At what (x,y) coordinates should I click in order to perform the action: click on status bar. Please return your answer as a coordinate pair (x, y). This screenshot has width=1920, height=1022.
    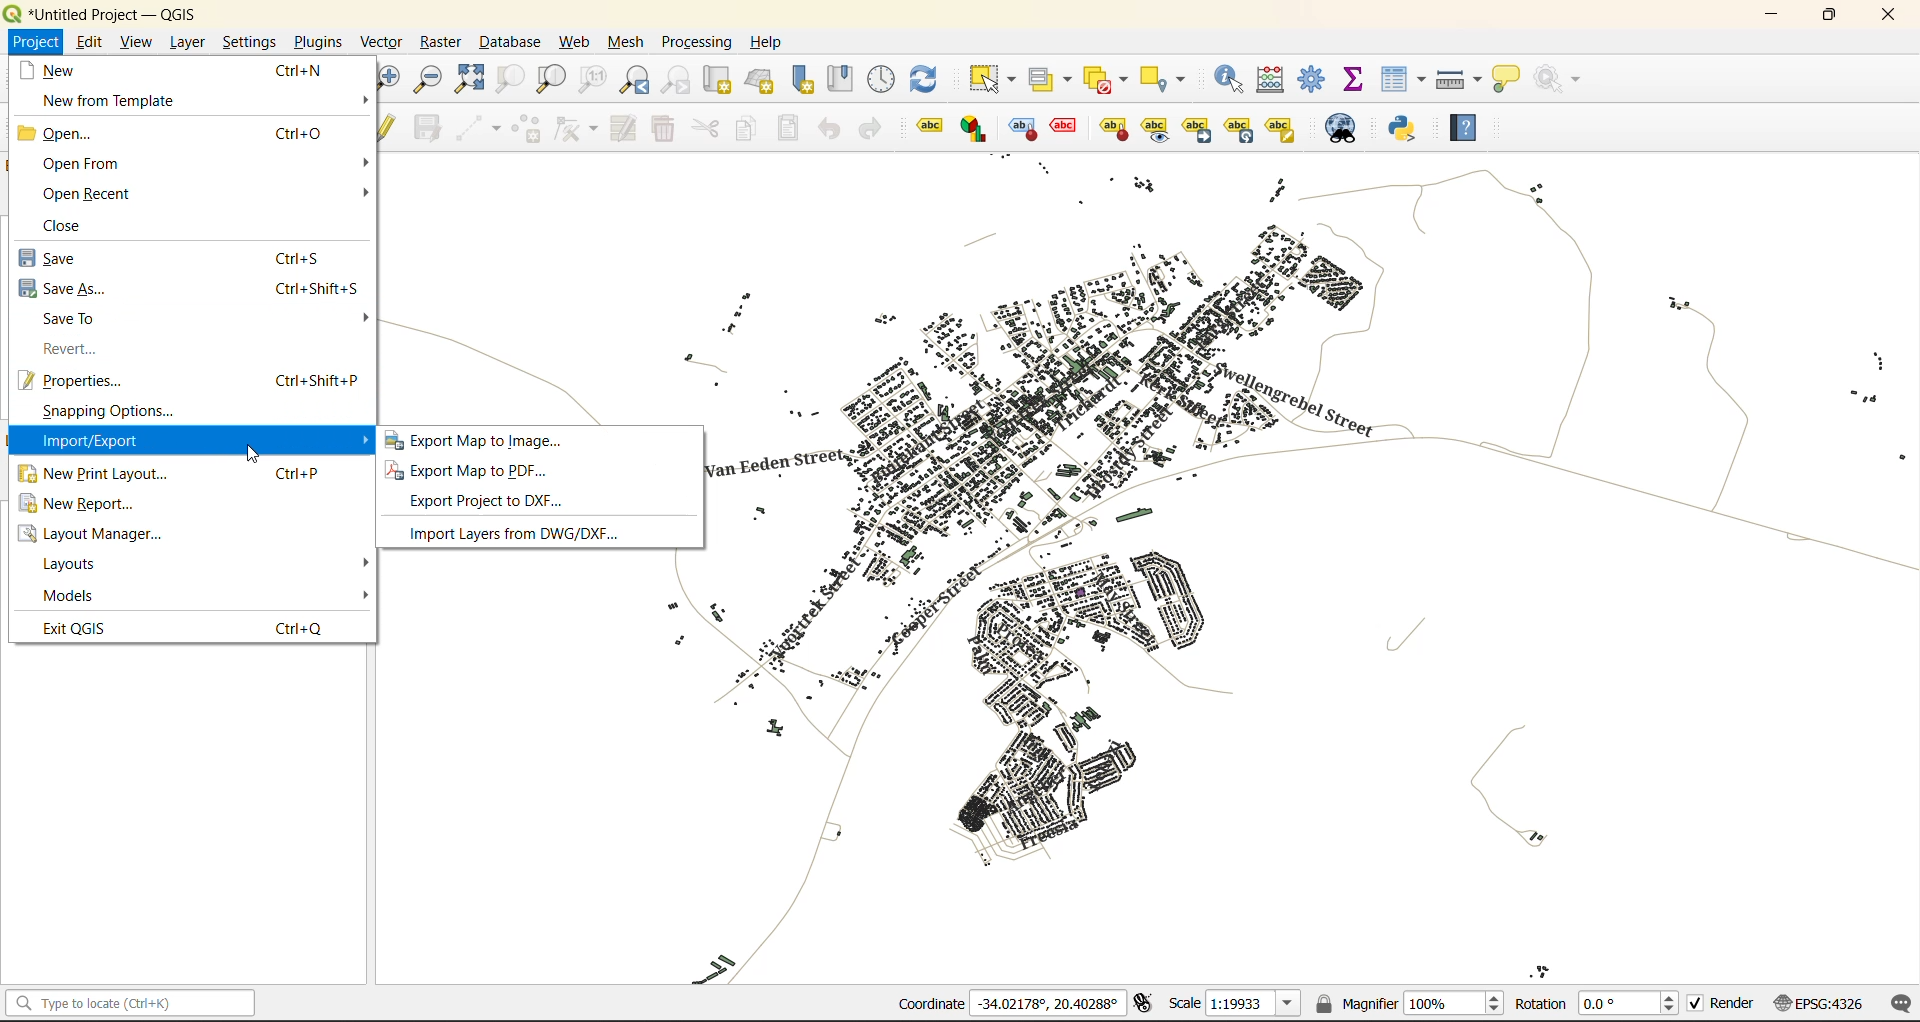
    Looking at the image, I should click on (127, 1004).